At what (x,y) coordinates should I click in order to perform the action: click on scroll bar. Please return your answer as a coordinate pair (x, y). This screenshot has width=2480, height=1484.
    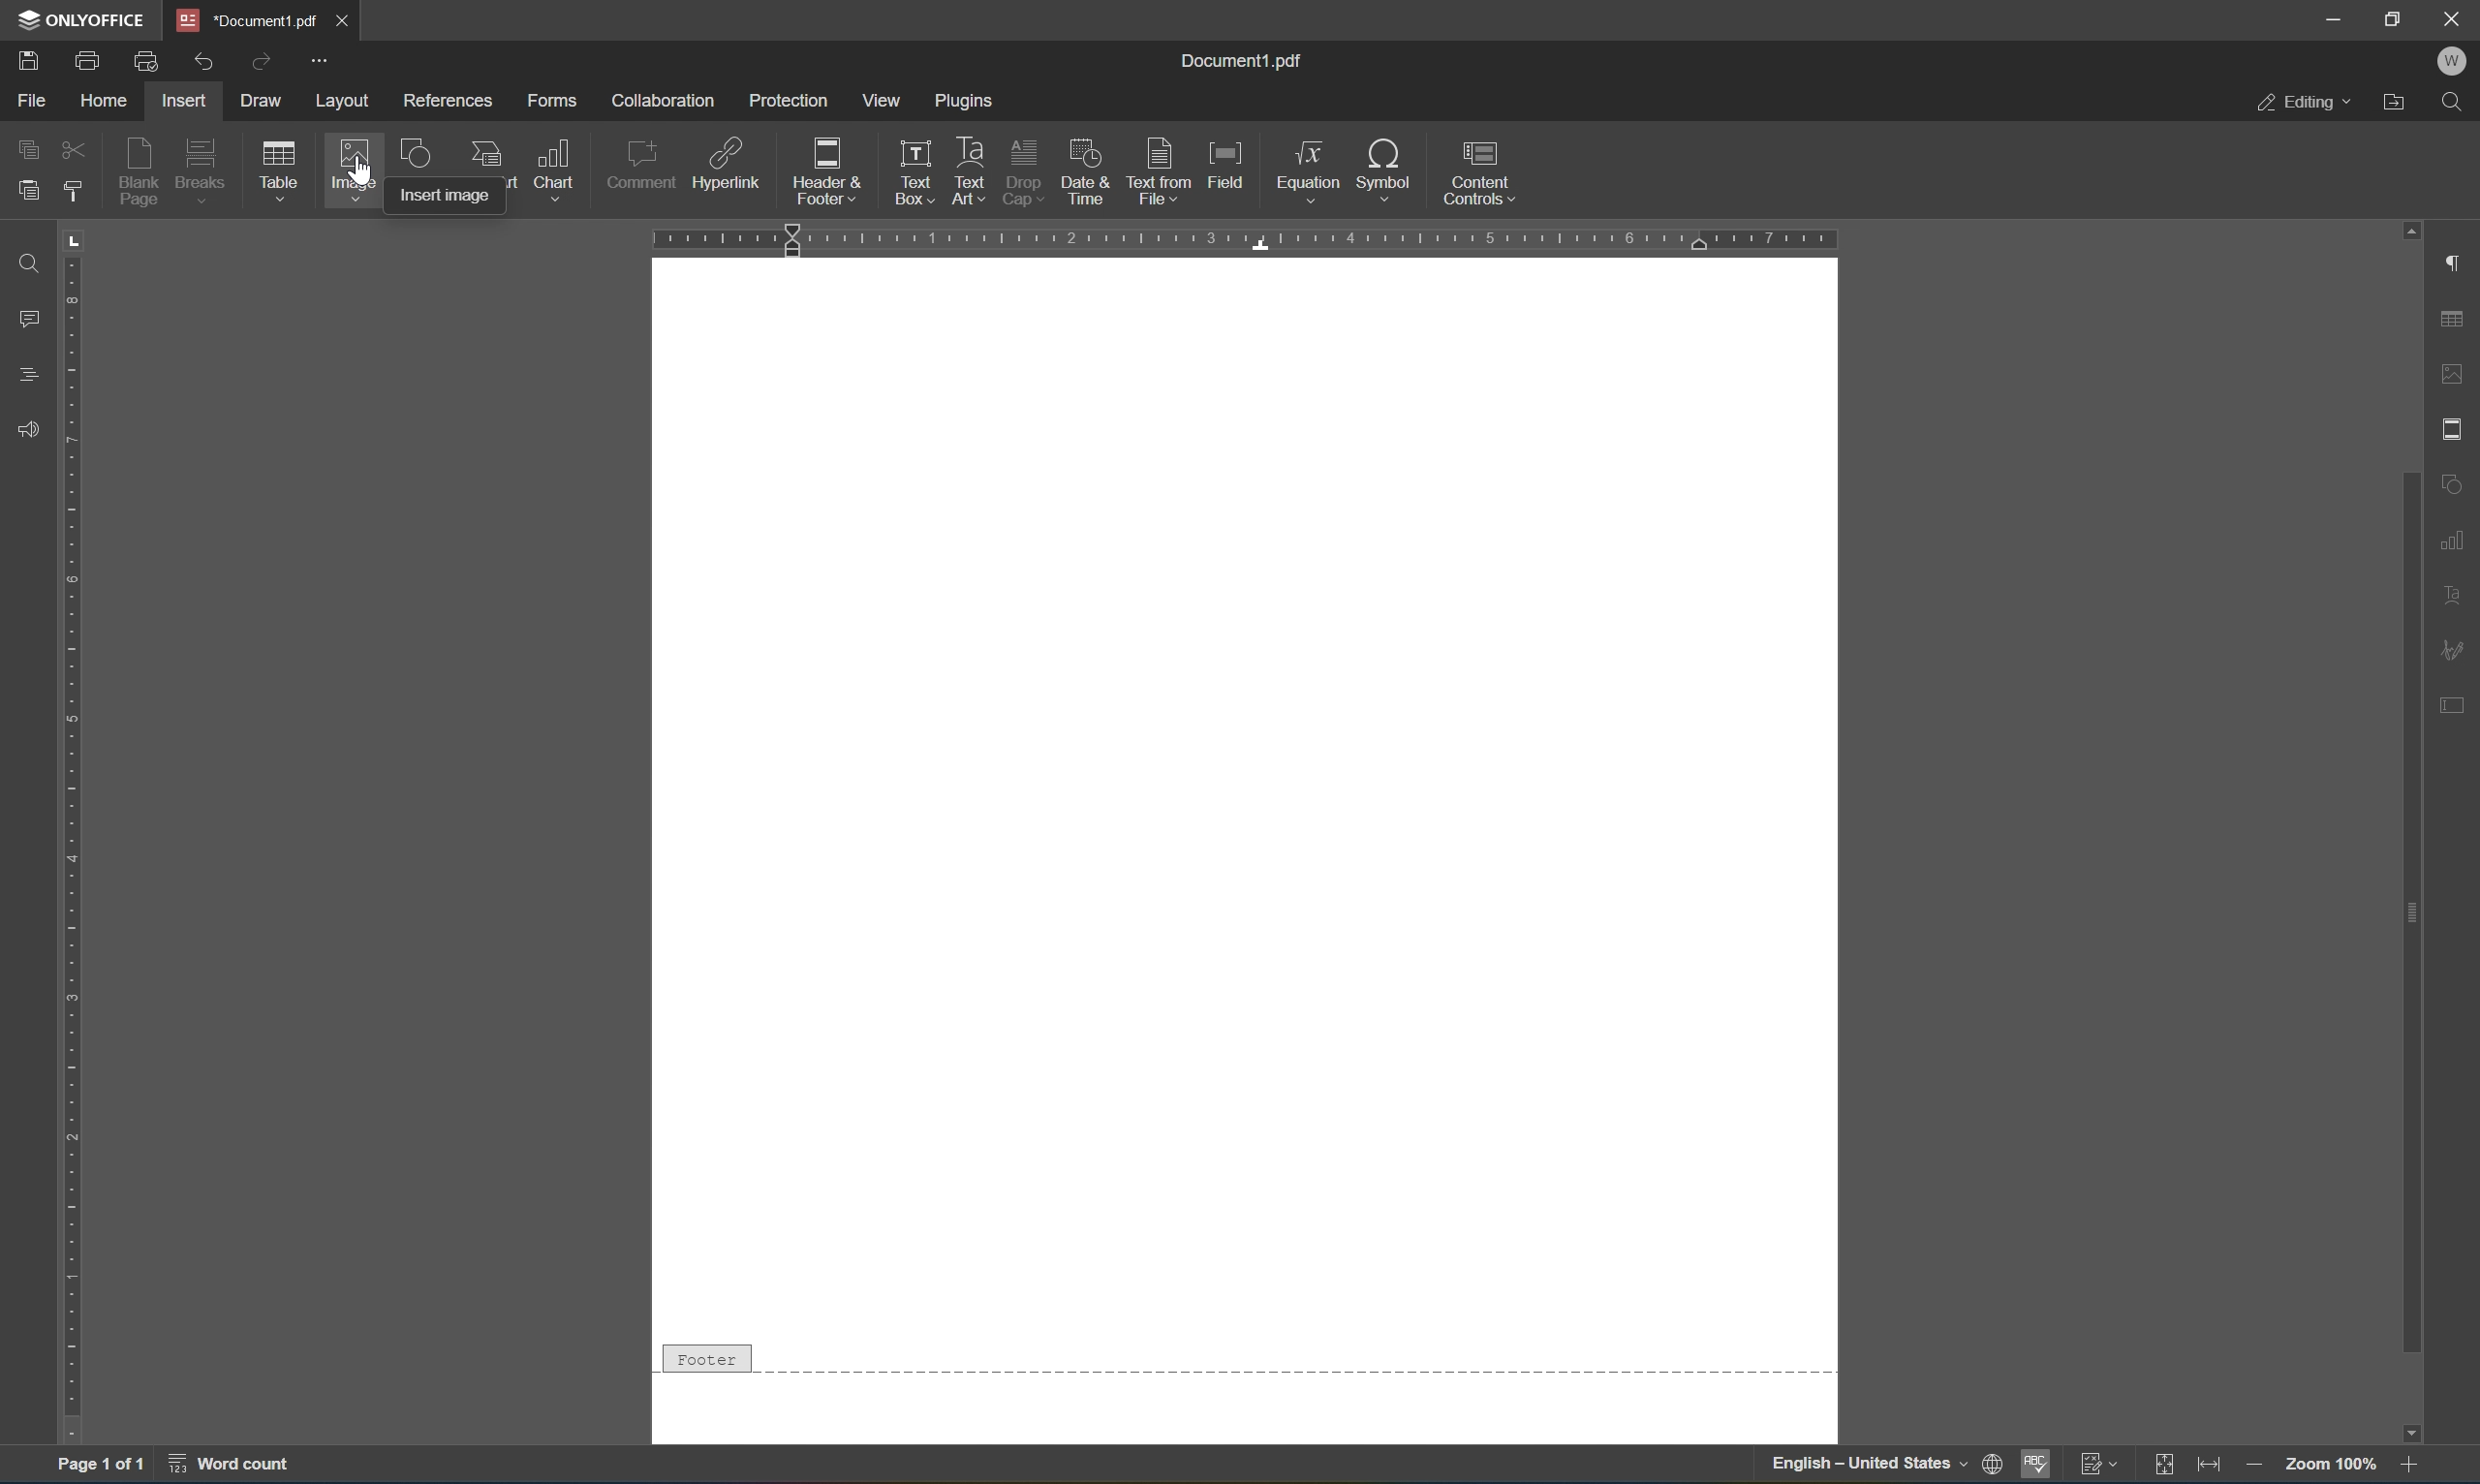
    Looking at the image, I should click on (2404, 672).